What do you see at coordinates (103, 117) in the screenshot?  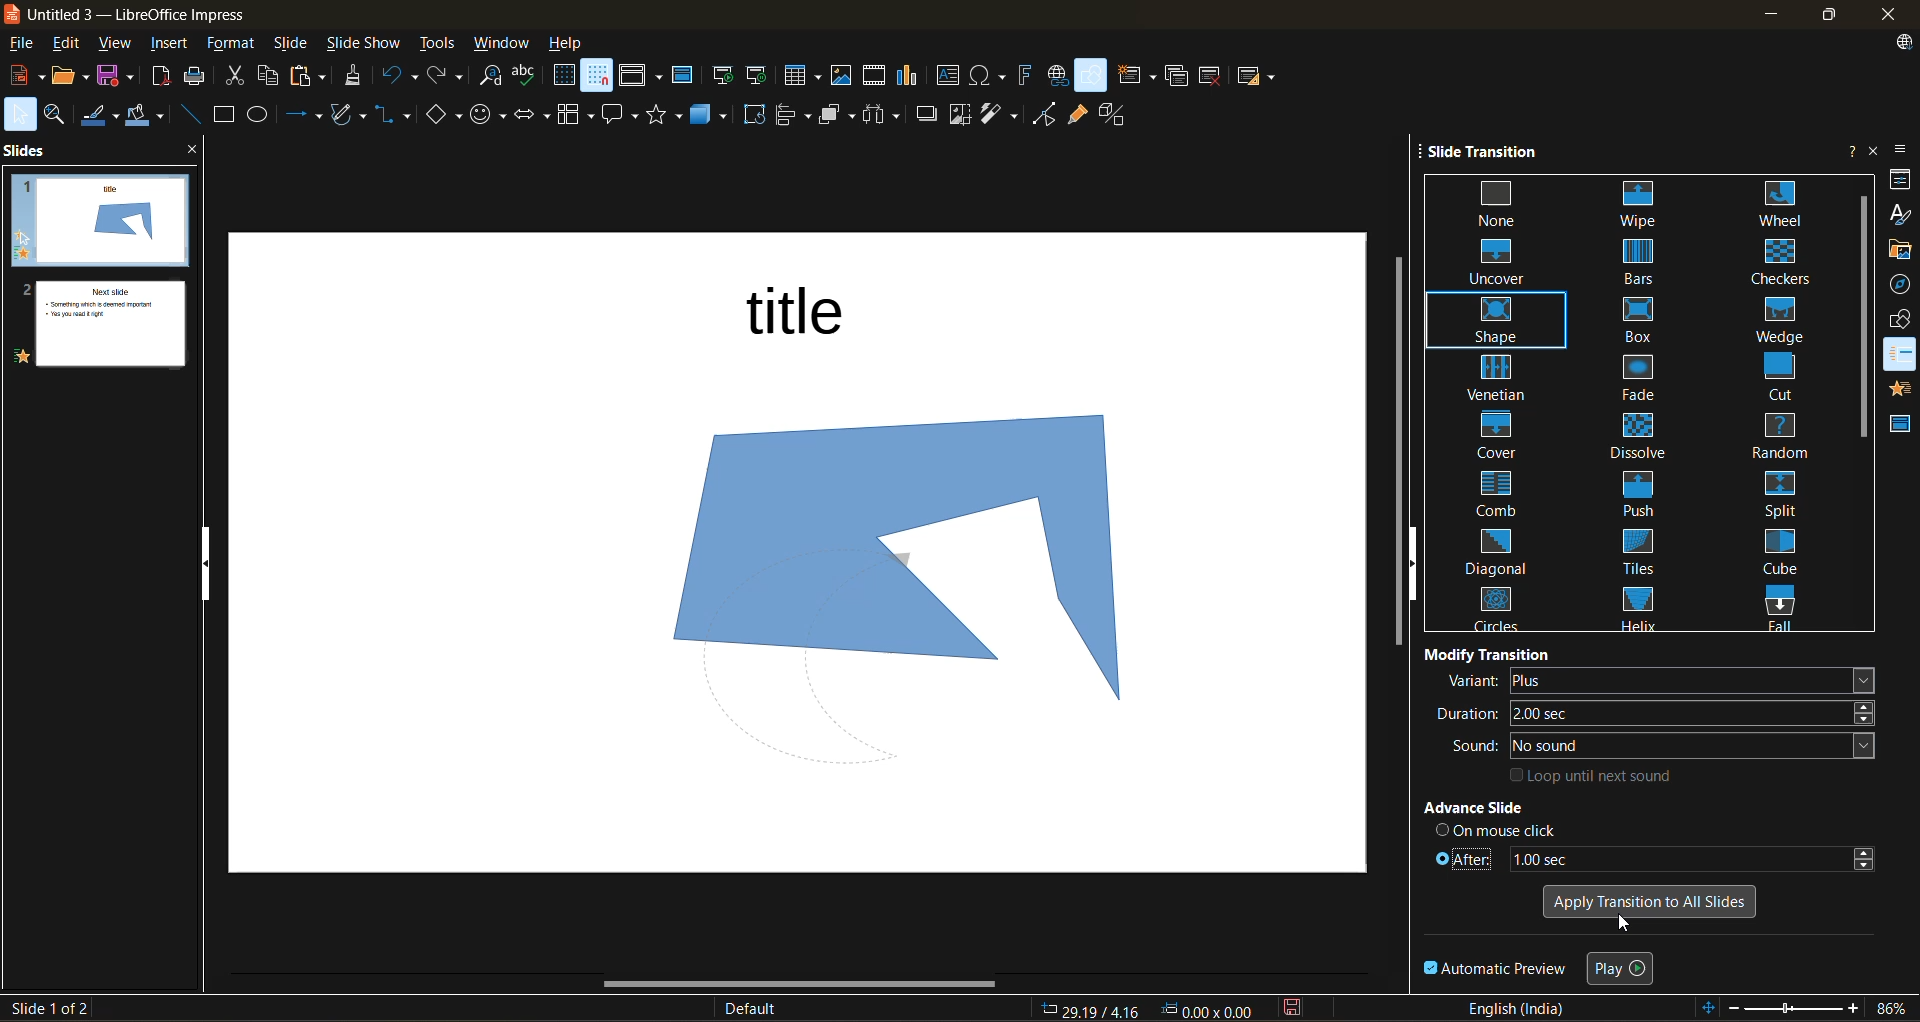 I see `line color` at bounding box center [103, 117].